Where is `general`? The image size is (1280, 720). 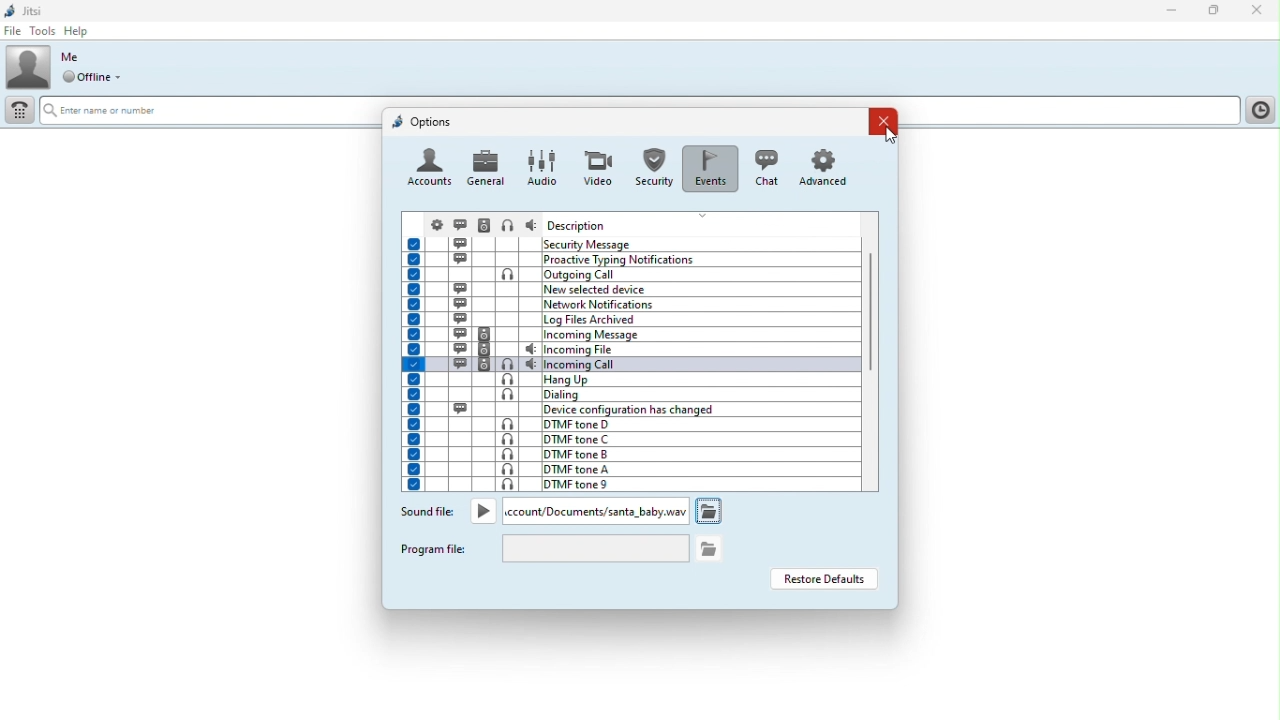 general is located at coordinates (489, 170).